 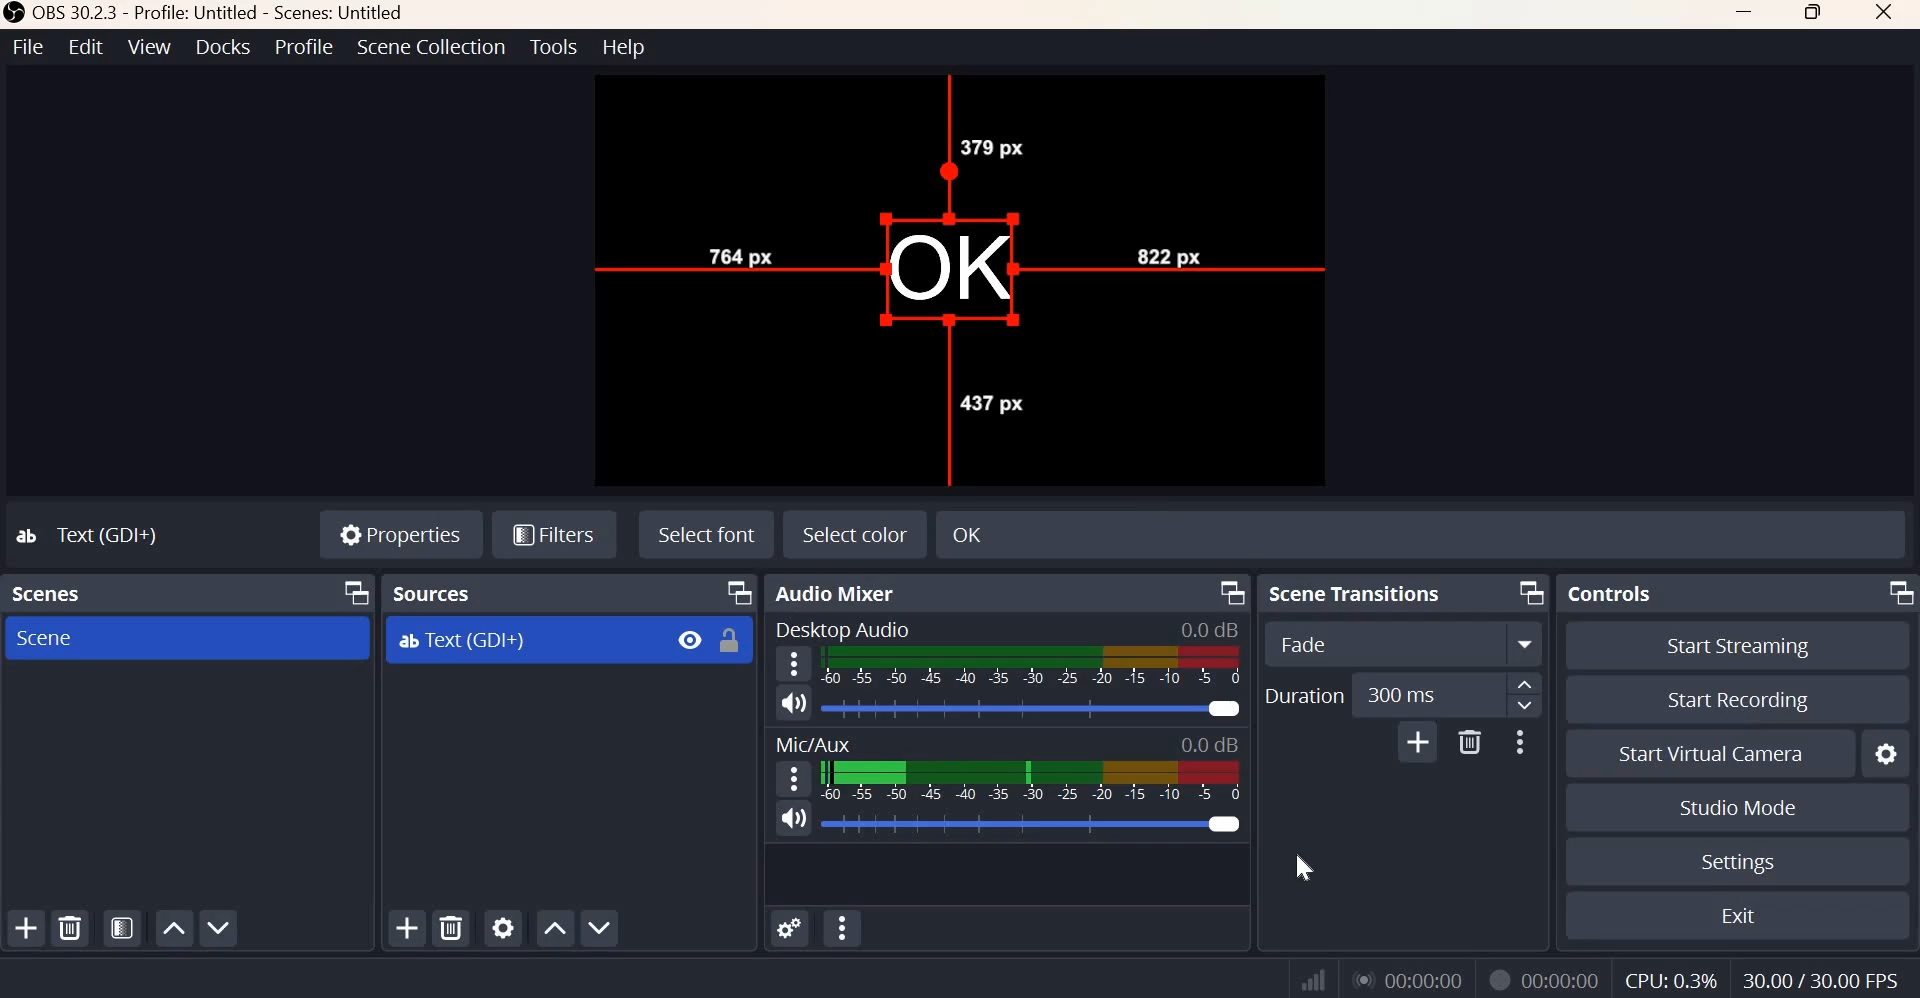 What do you see at coordinates (1206, 744) in the screenshot?
I see `Audio Level Indicator` at bounding box center [1206, 744].